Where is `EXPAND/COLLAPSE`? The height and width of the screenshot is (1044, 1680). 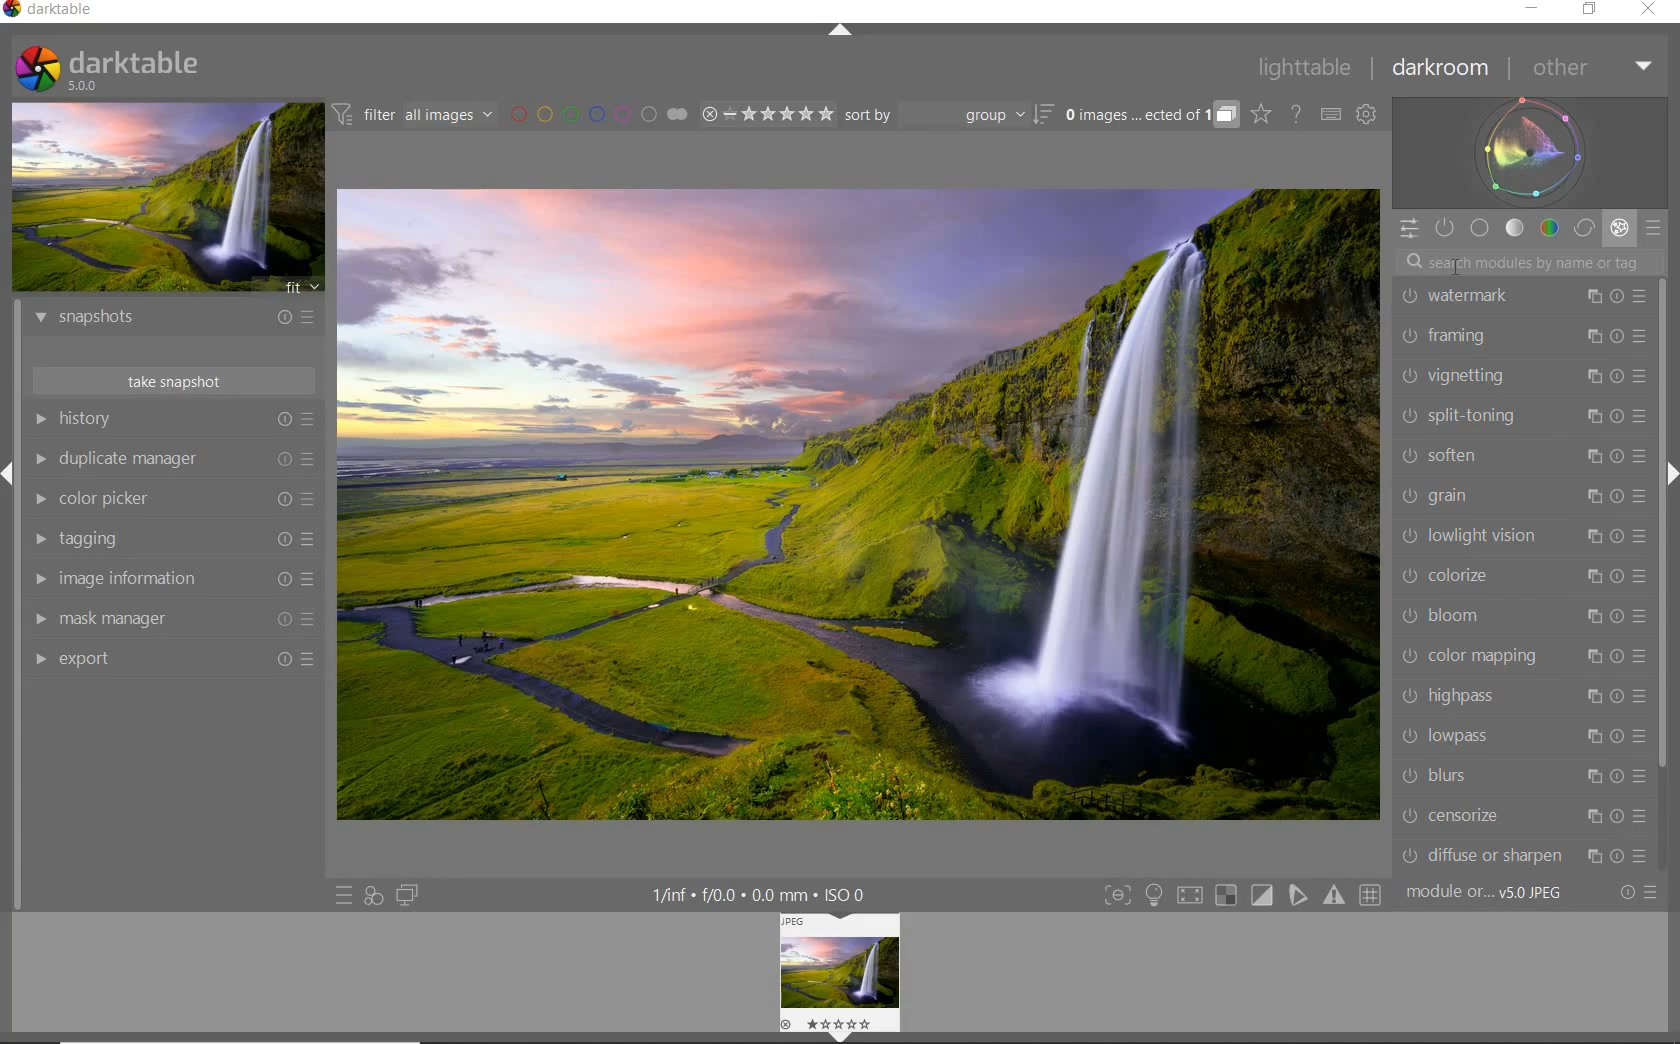
EXPAND/COLLAPSE is located at coordinates (842, 34).